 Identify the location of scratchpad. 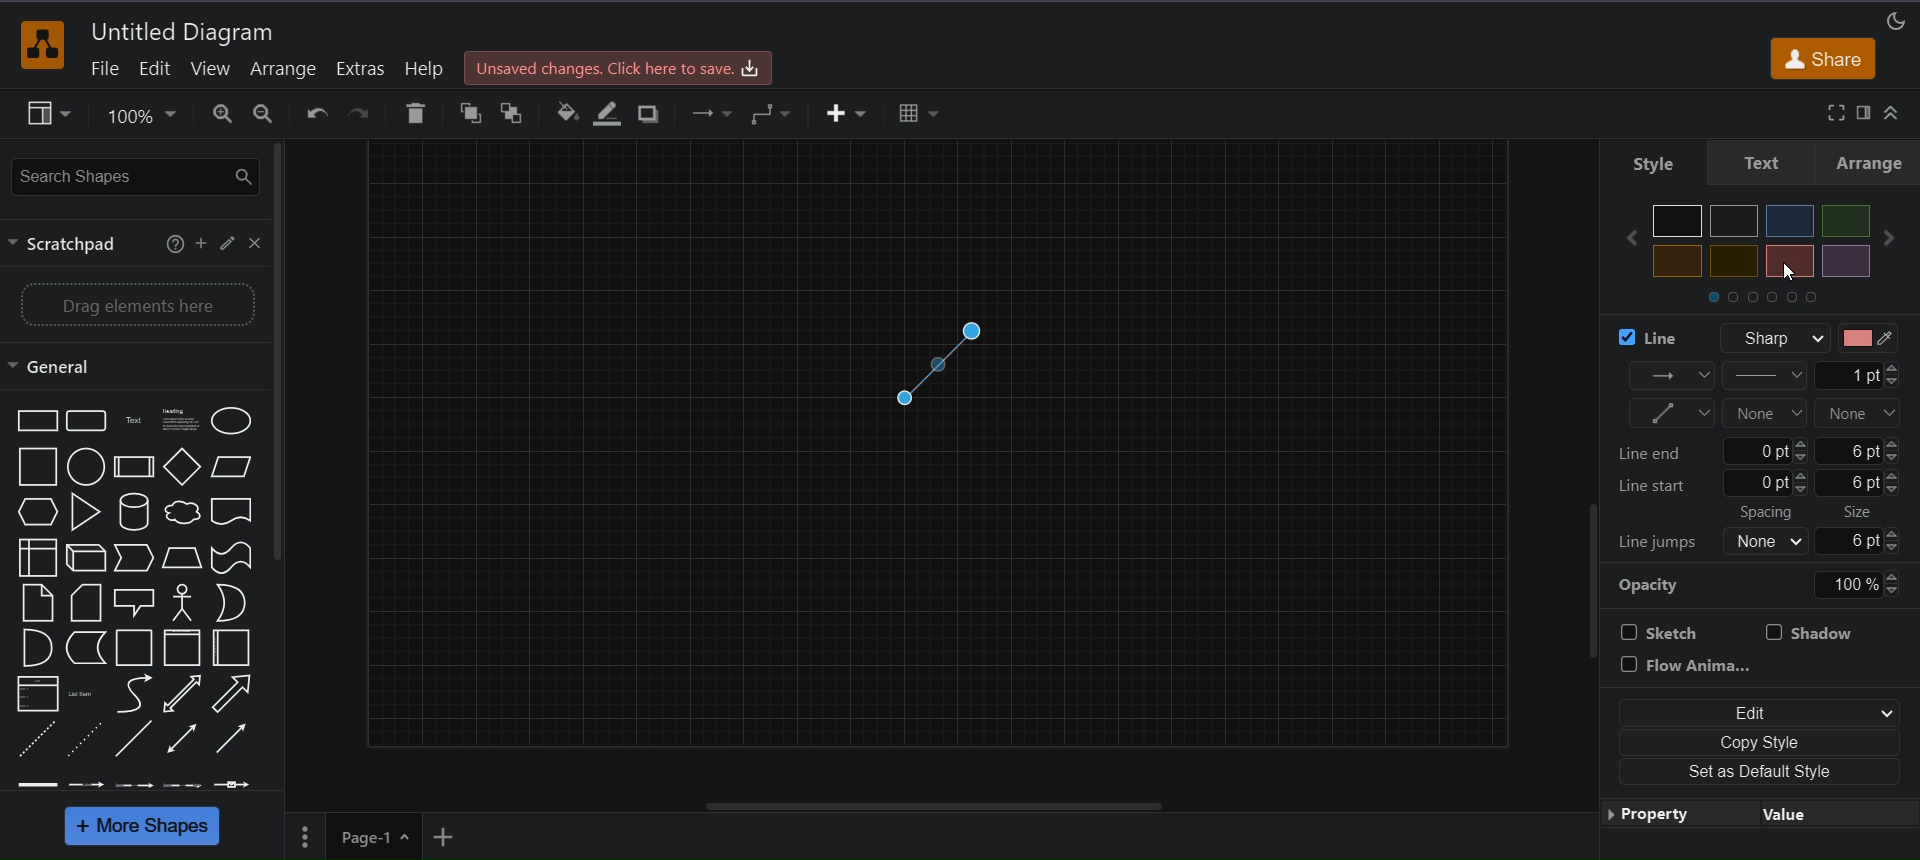
(69, 245).